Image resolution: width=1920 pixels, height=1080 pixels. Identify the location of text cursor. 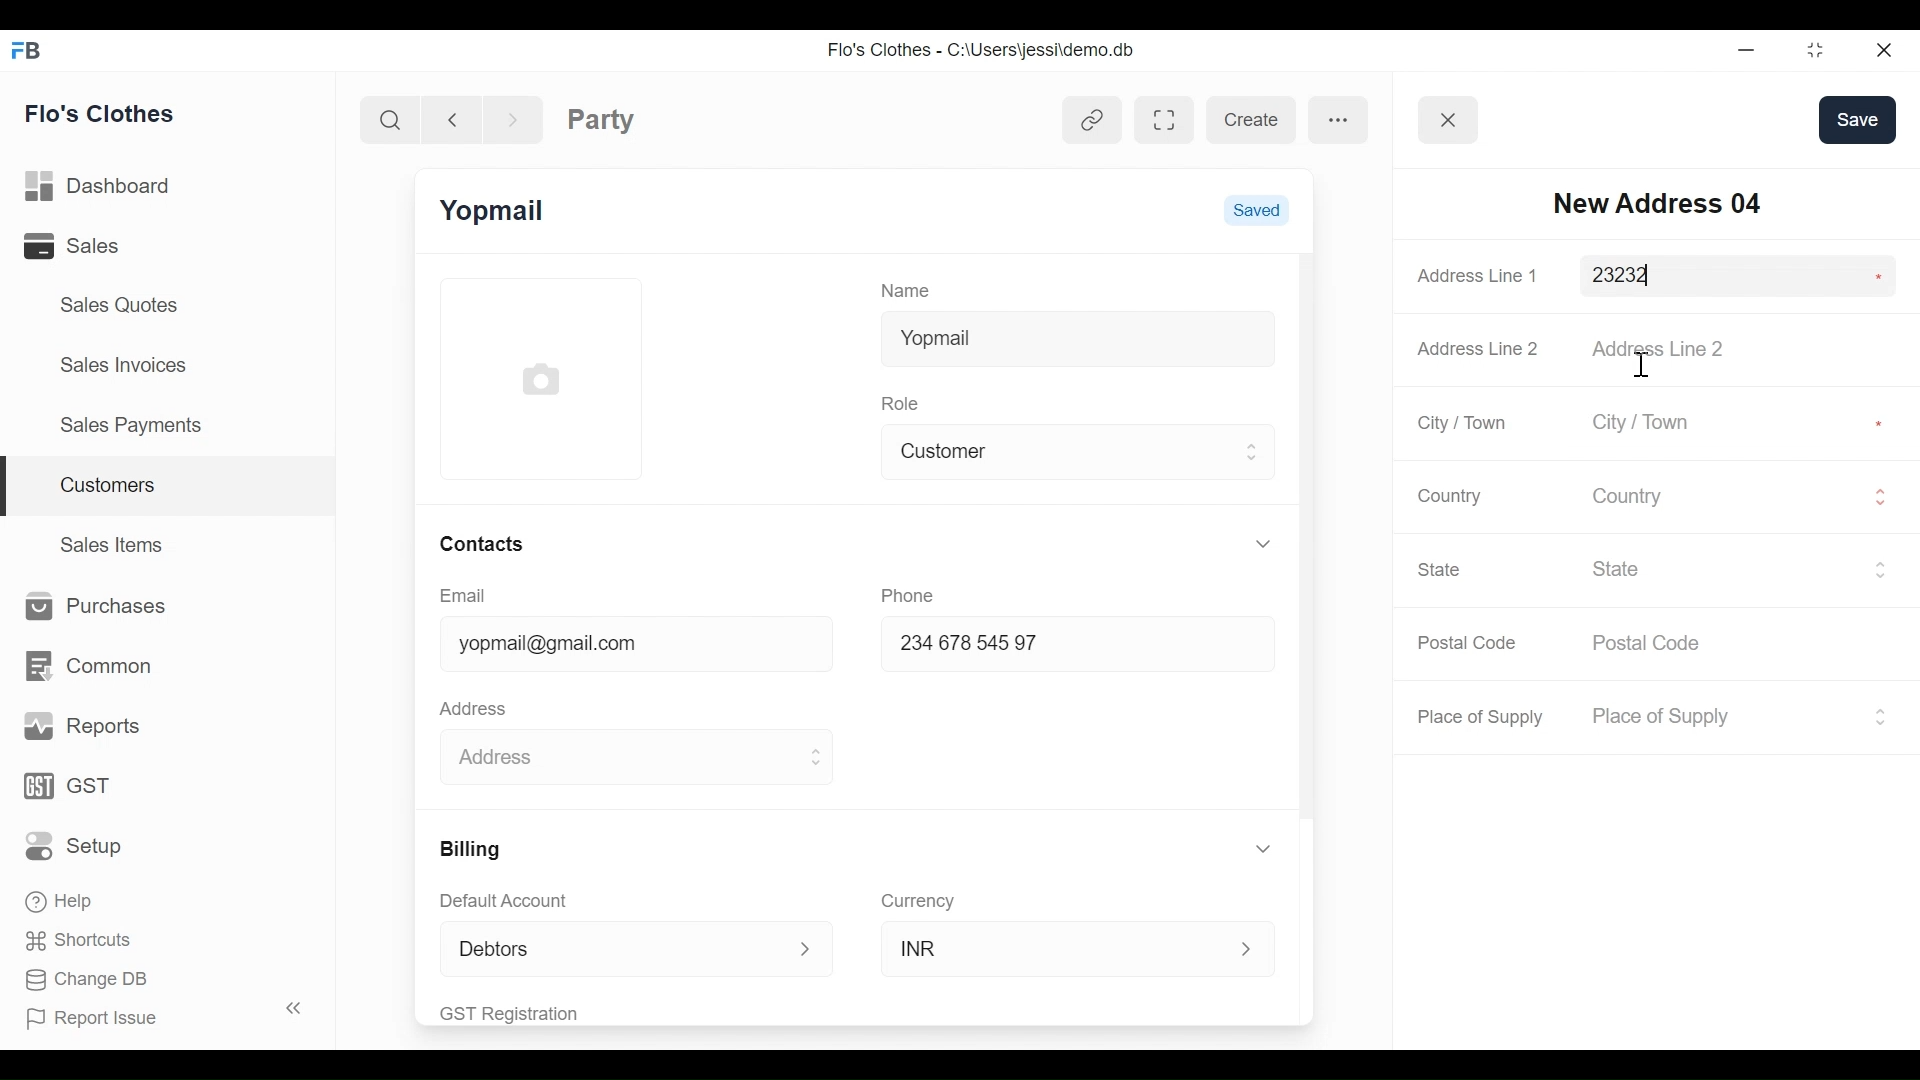
(1639, 363).